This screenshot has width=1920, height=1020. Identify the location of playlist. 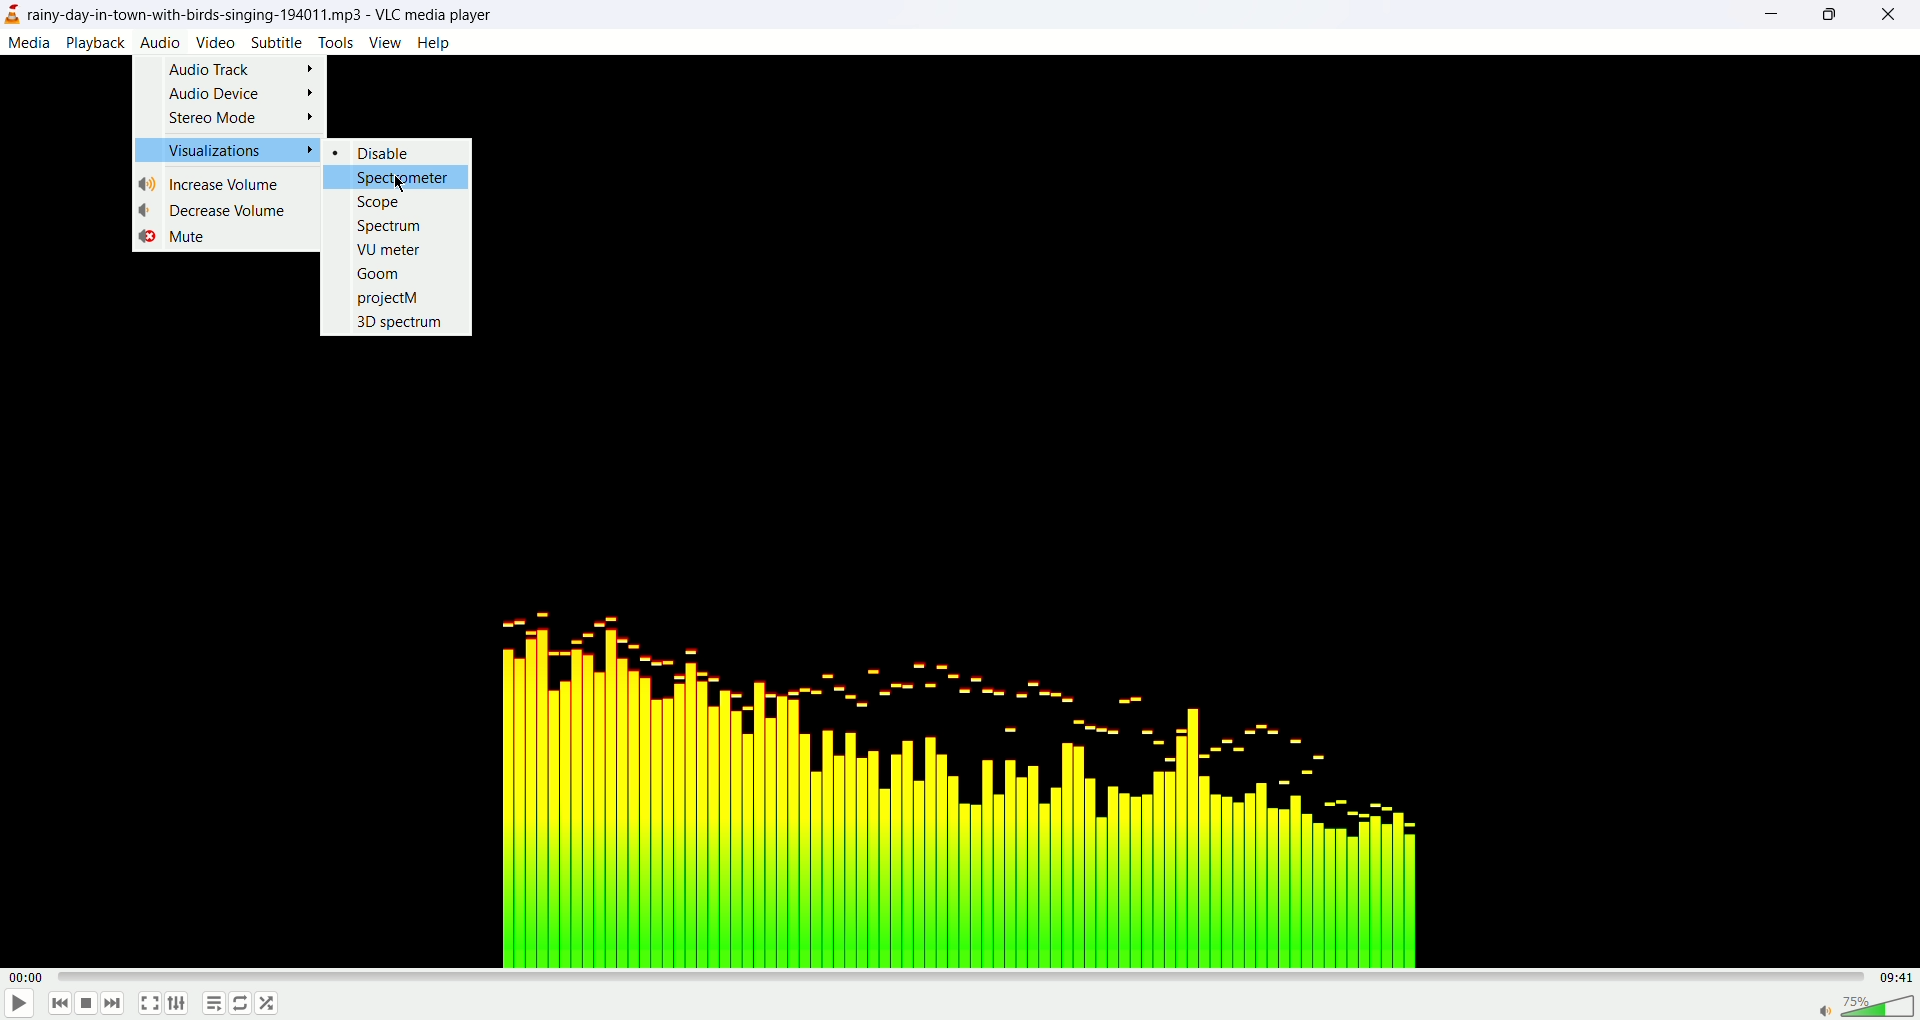
(213, 1003).